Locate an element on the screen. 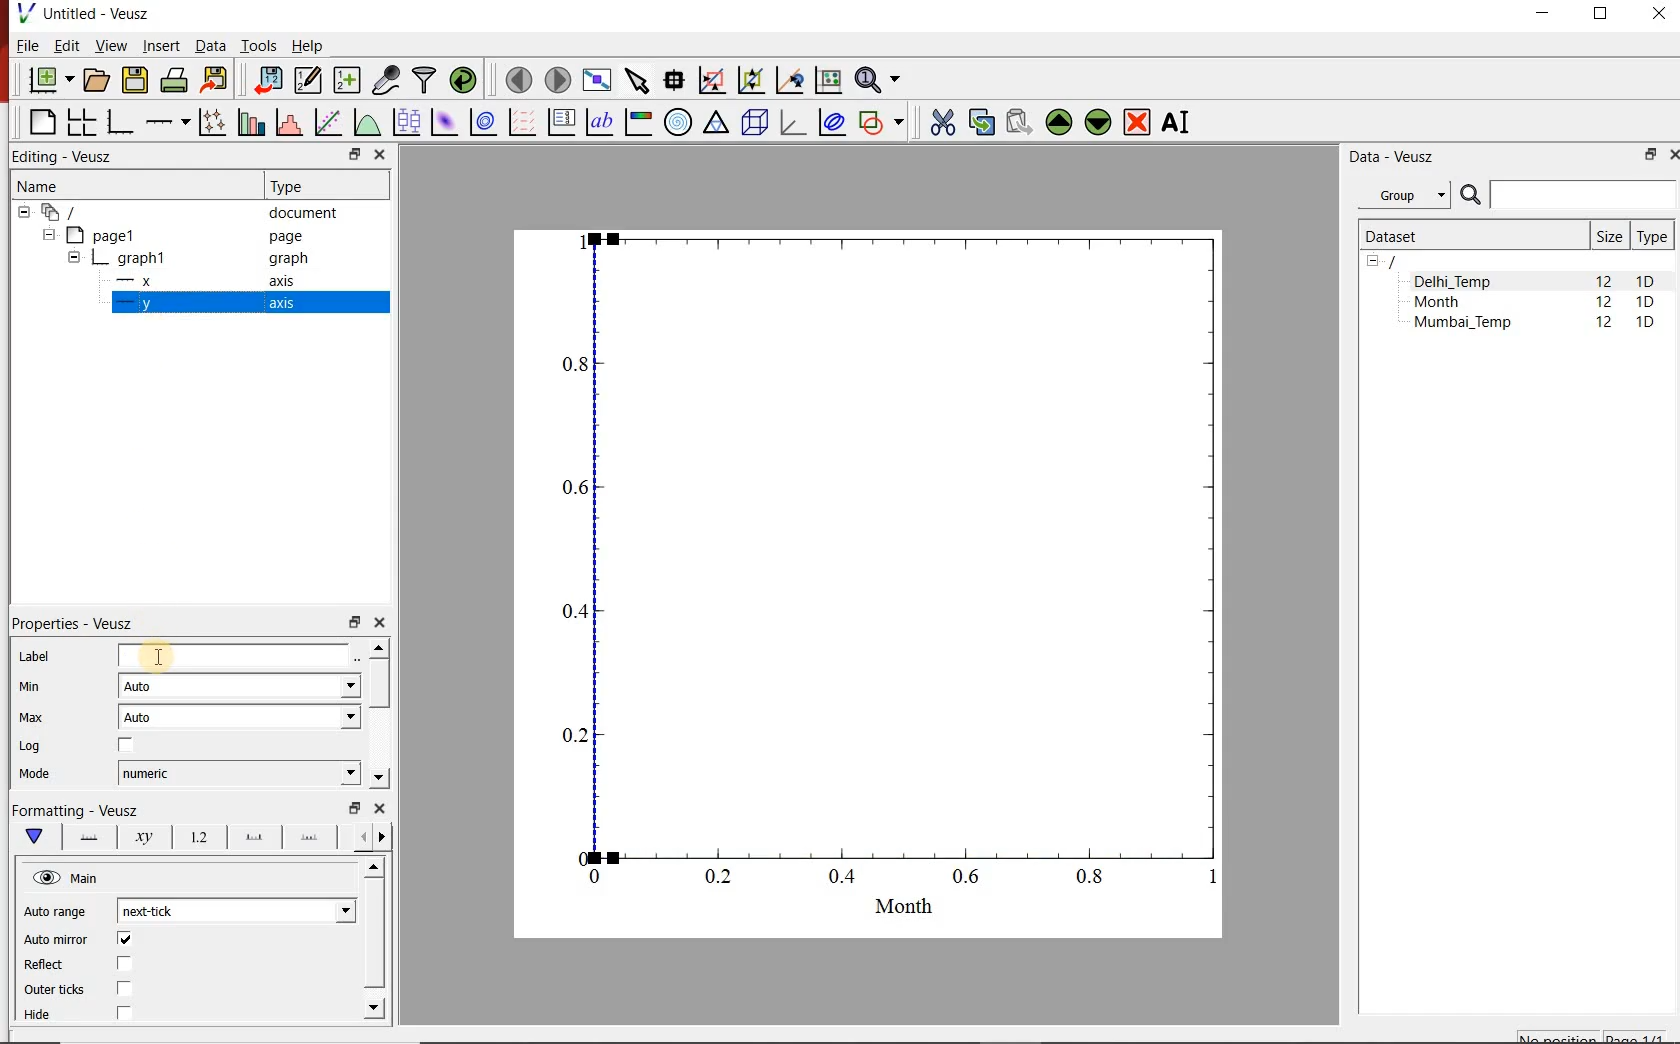 The image size is (1680, 1044). click to reset graph axes is located at coordinates (828, 81).